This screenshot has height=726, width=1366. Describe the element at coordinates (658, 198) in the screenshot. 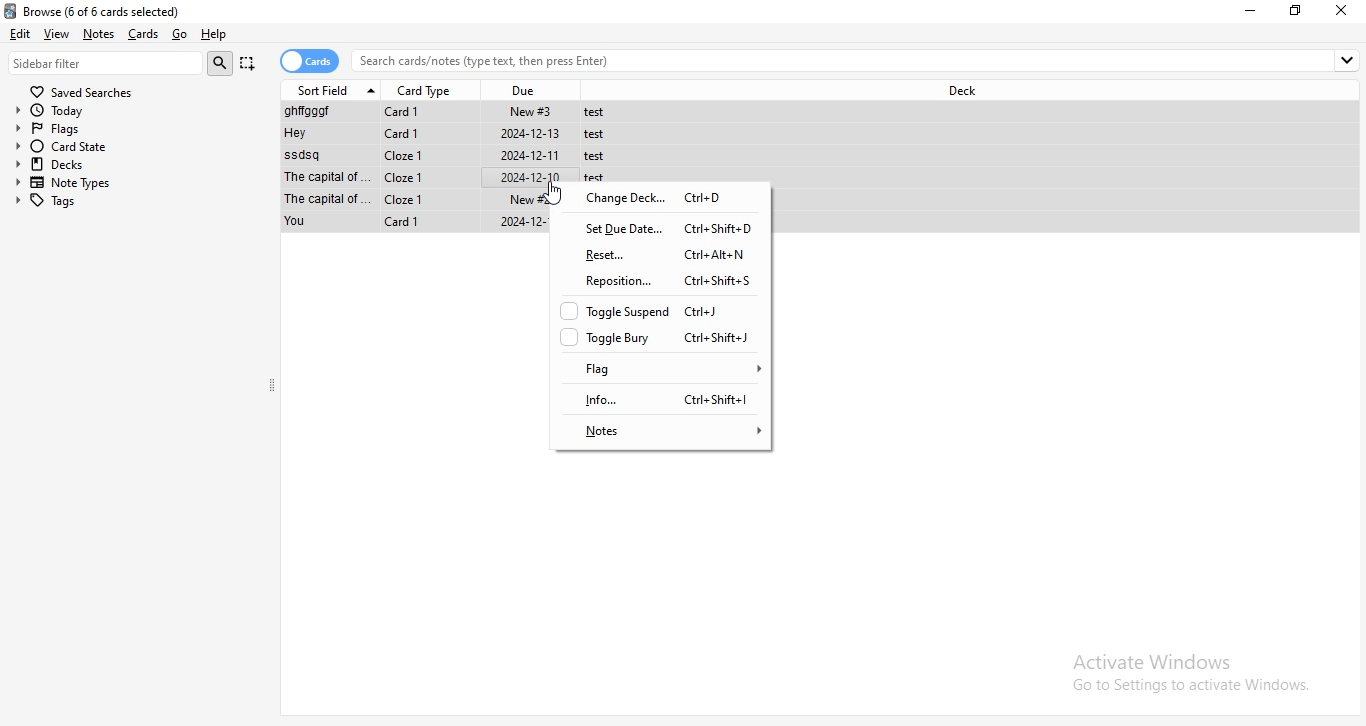

I see `change deck` at that location.